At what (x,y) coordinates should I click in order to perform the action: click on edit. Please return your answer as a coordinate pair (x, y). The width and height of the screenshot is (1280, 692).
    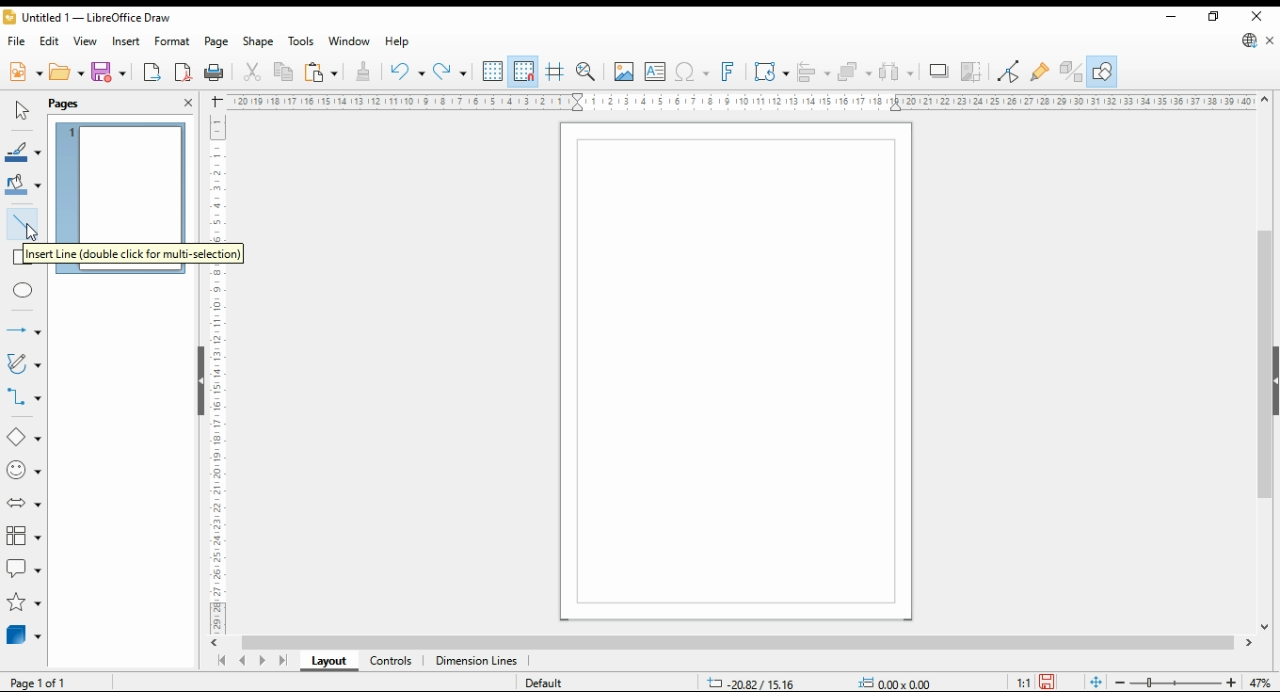
    Looking at the image, I should click on (52, 43).